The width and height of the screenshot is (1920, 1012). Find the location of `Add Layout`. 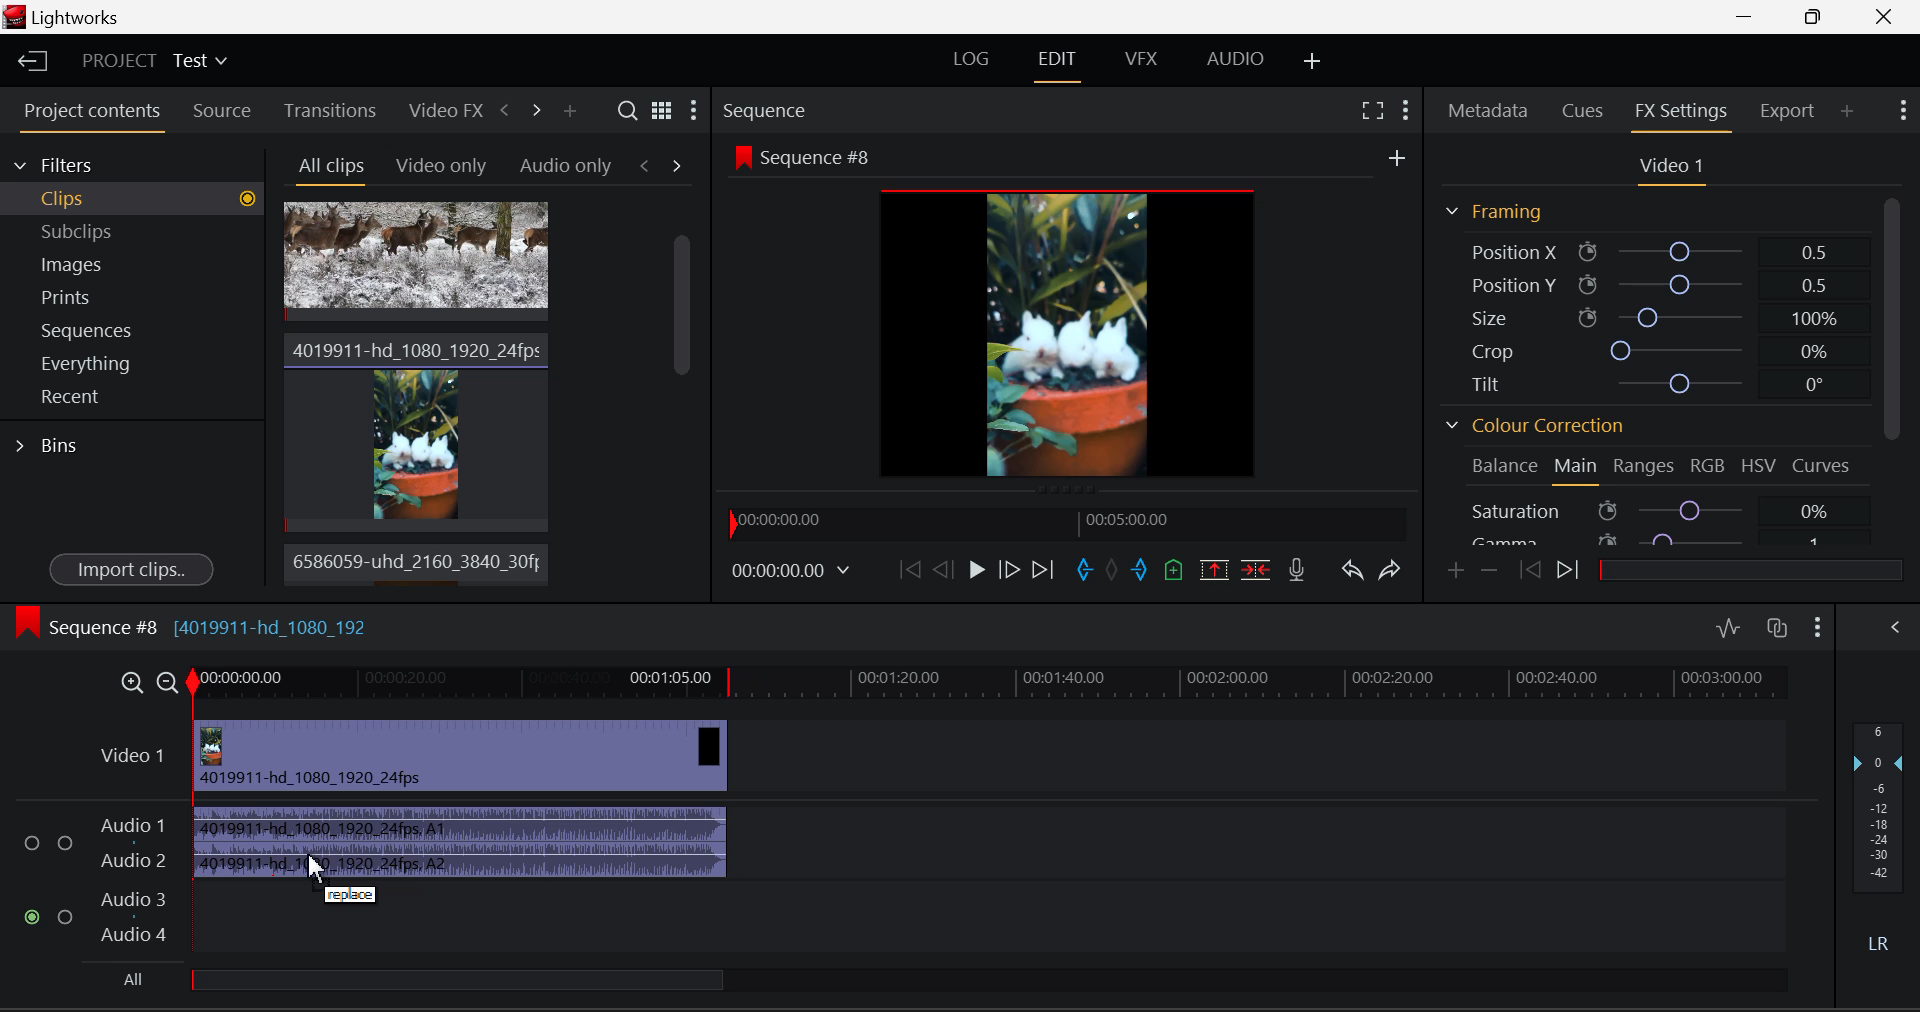

Add Layout is located at coordinates (1309, 59).